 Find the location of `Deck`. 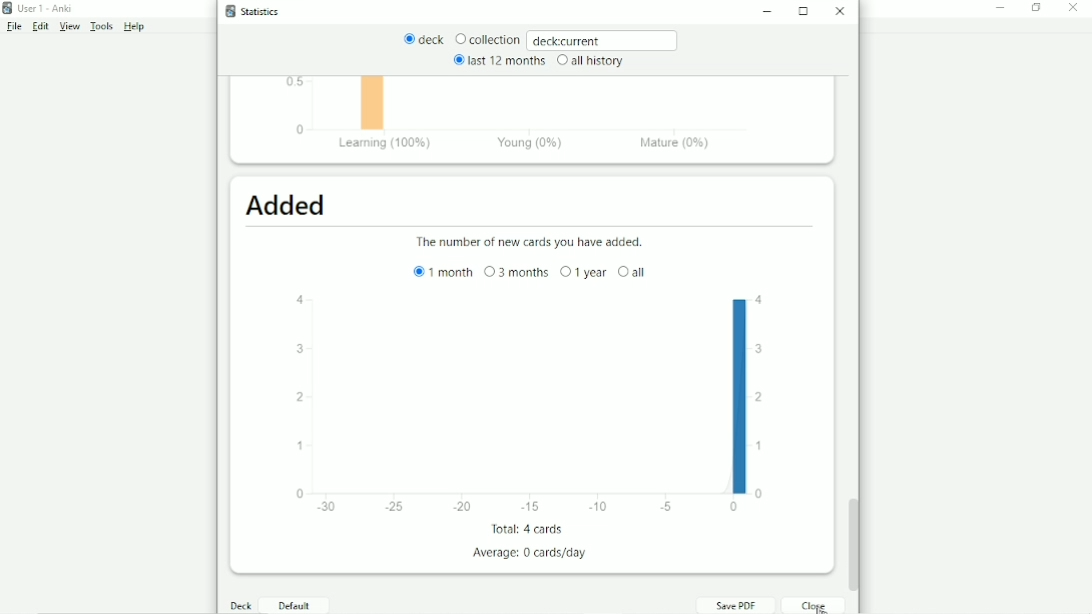

Deck is located at coordinates (242, 605).